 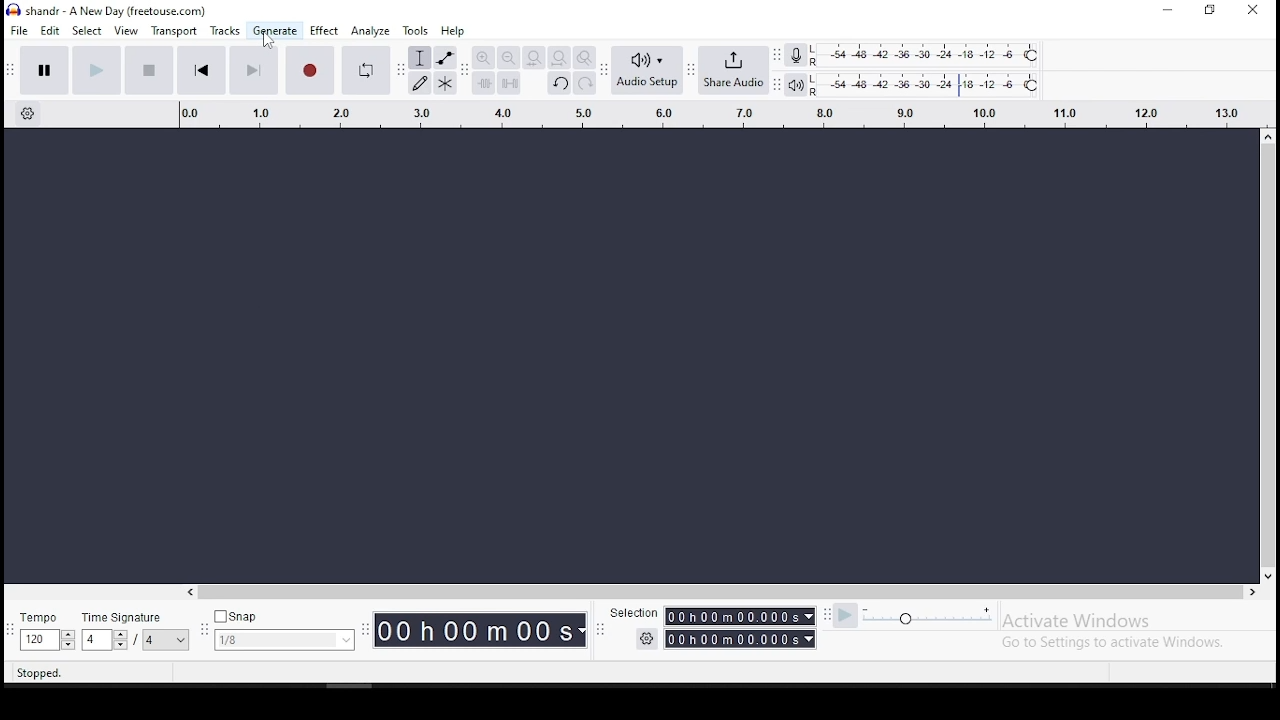 I want to click on play, so click(x=96, y=69).